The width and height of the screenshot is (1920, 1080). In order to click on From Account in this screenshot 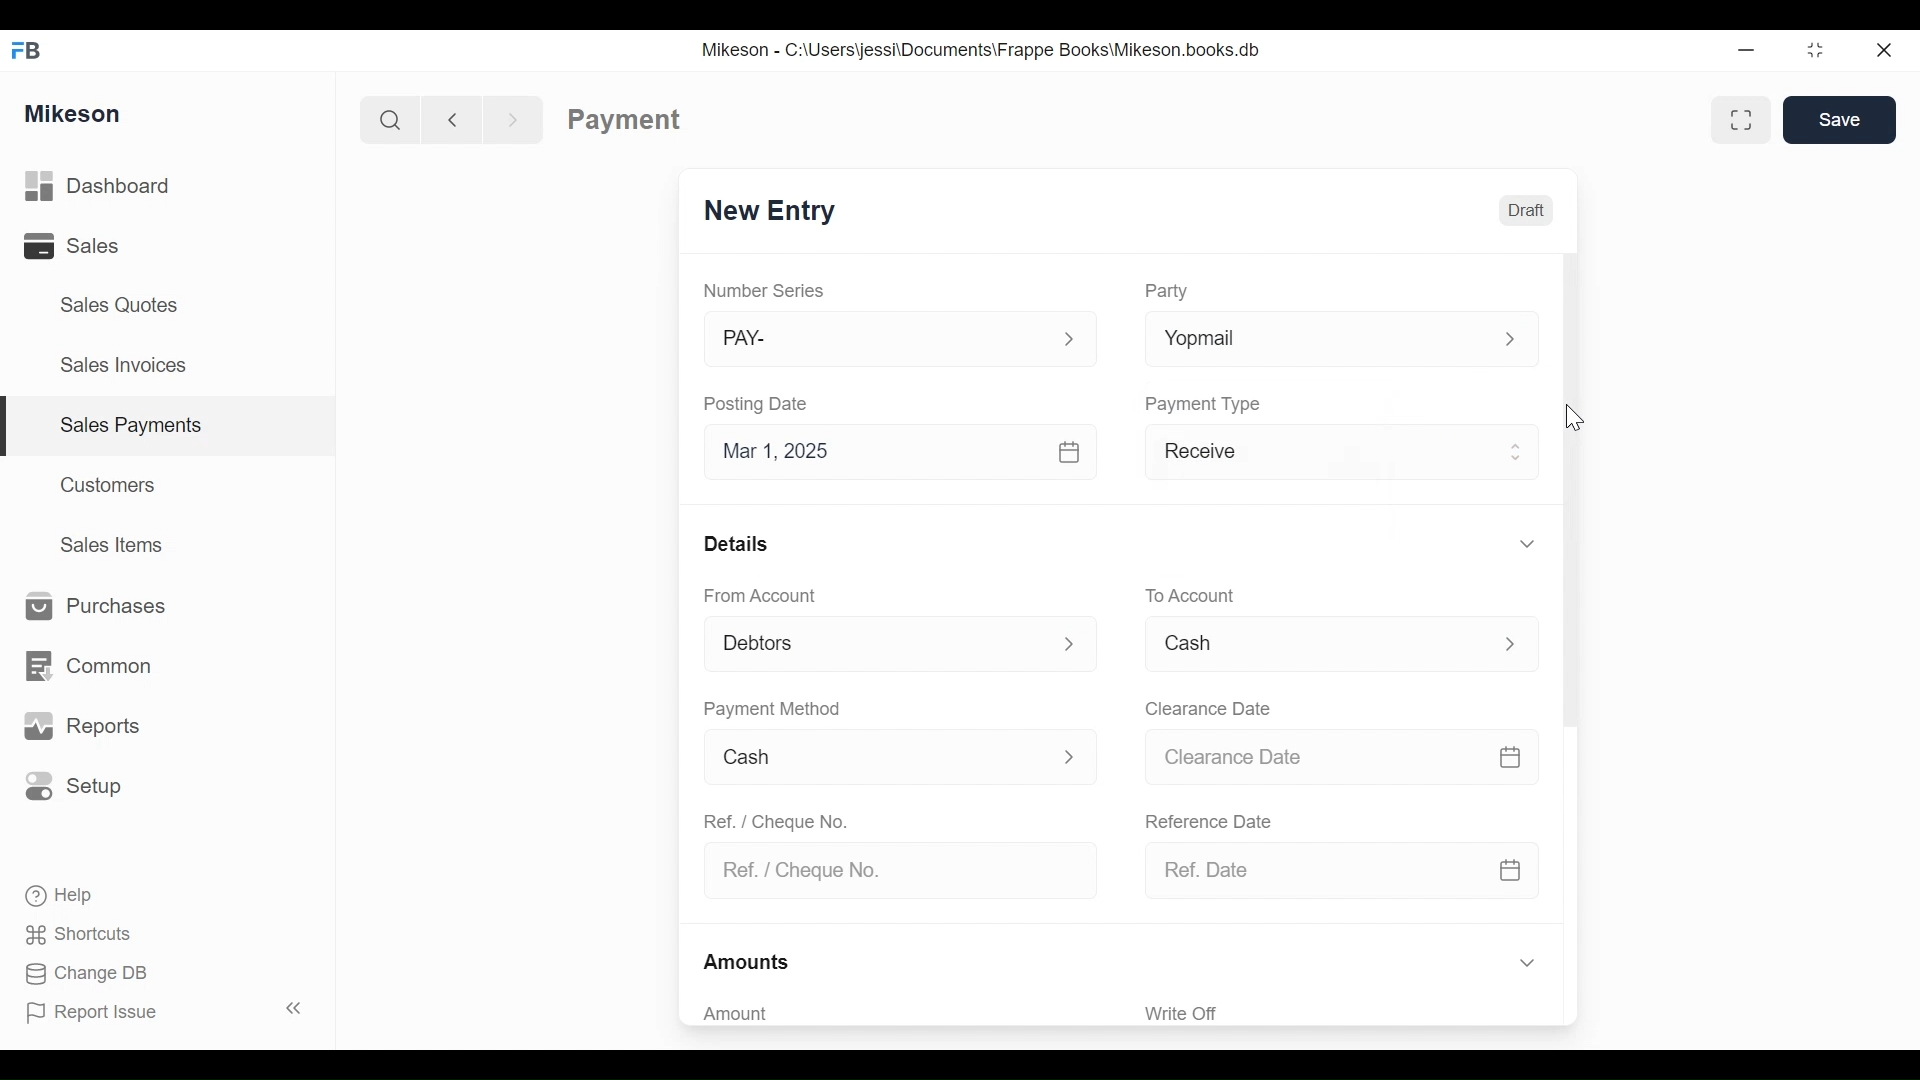, I will do `click(765, 595)`.